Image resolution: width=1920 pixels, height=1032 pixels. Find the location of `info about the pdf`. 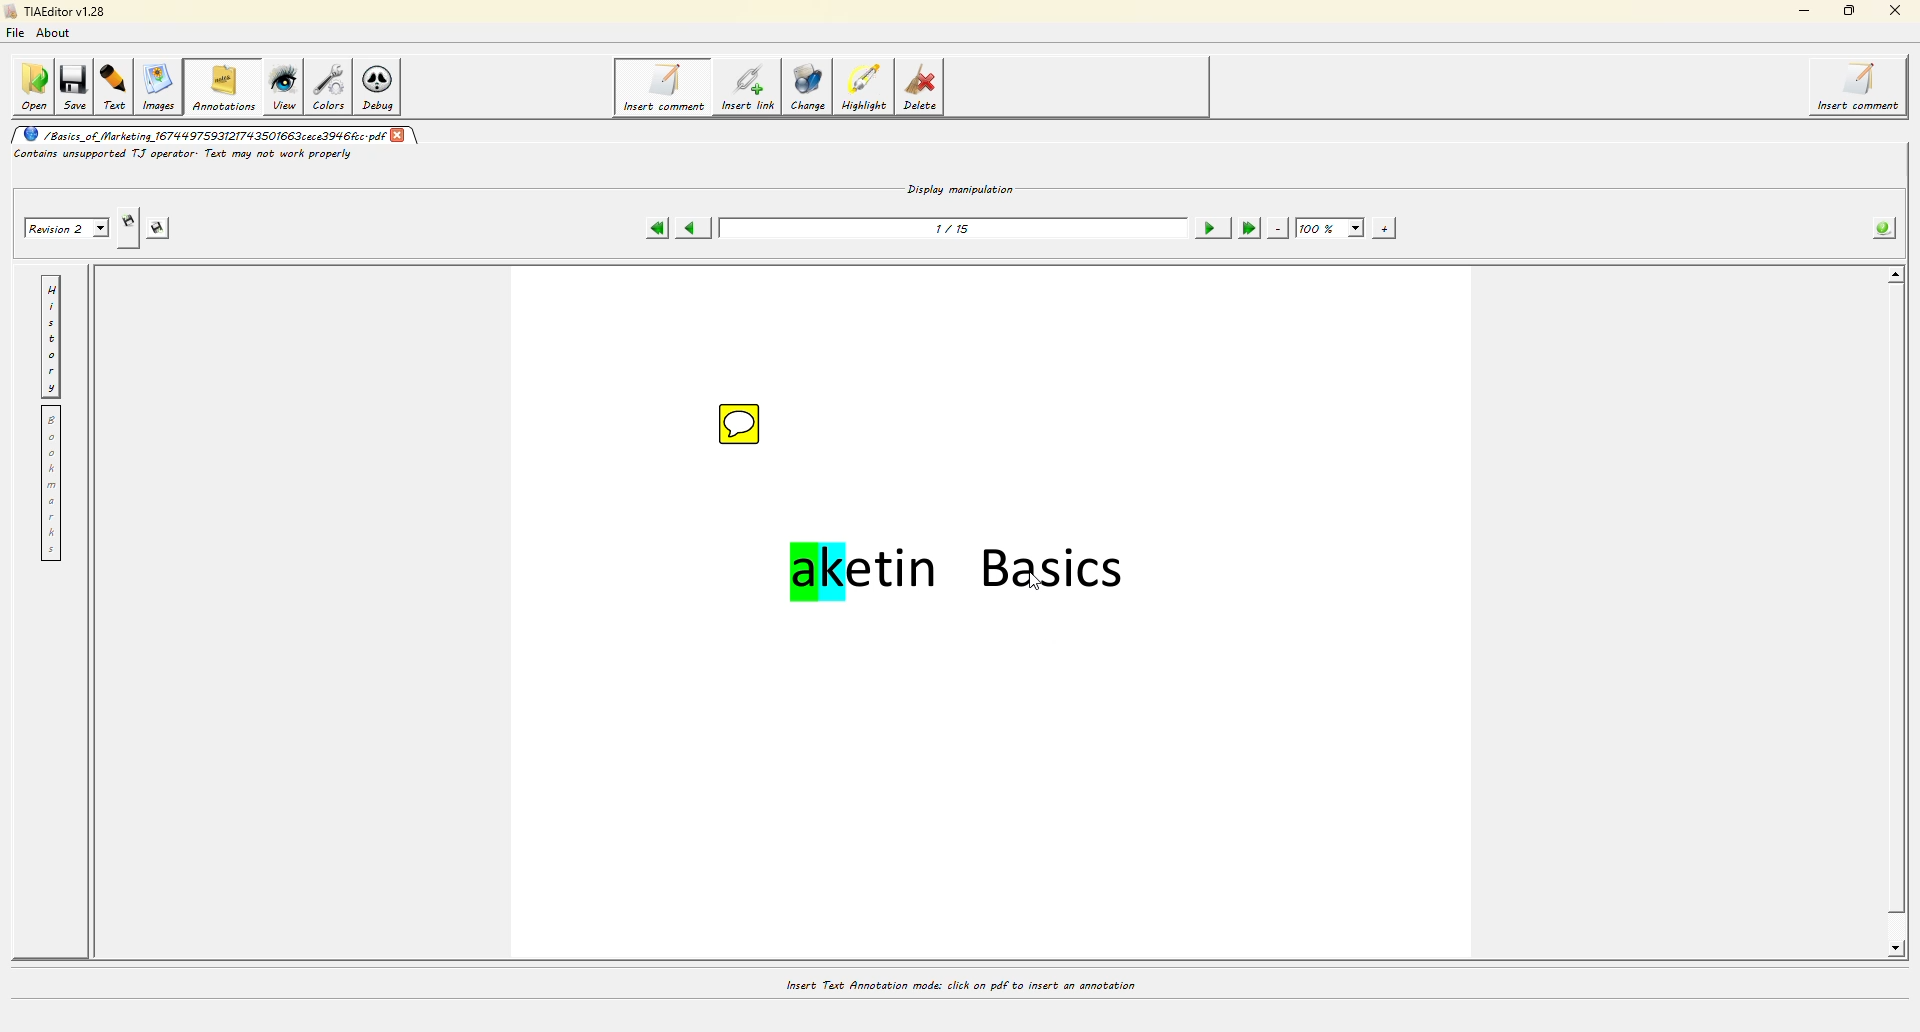

info about the pdf is located at coordinates (1880, 229).